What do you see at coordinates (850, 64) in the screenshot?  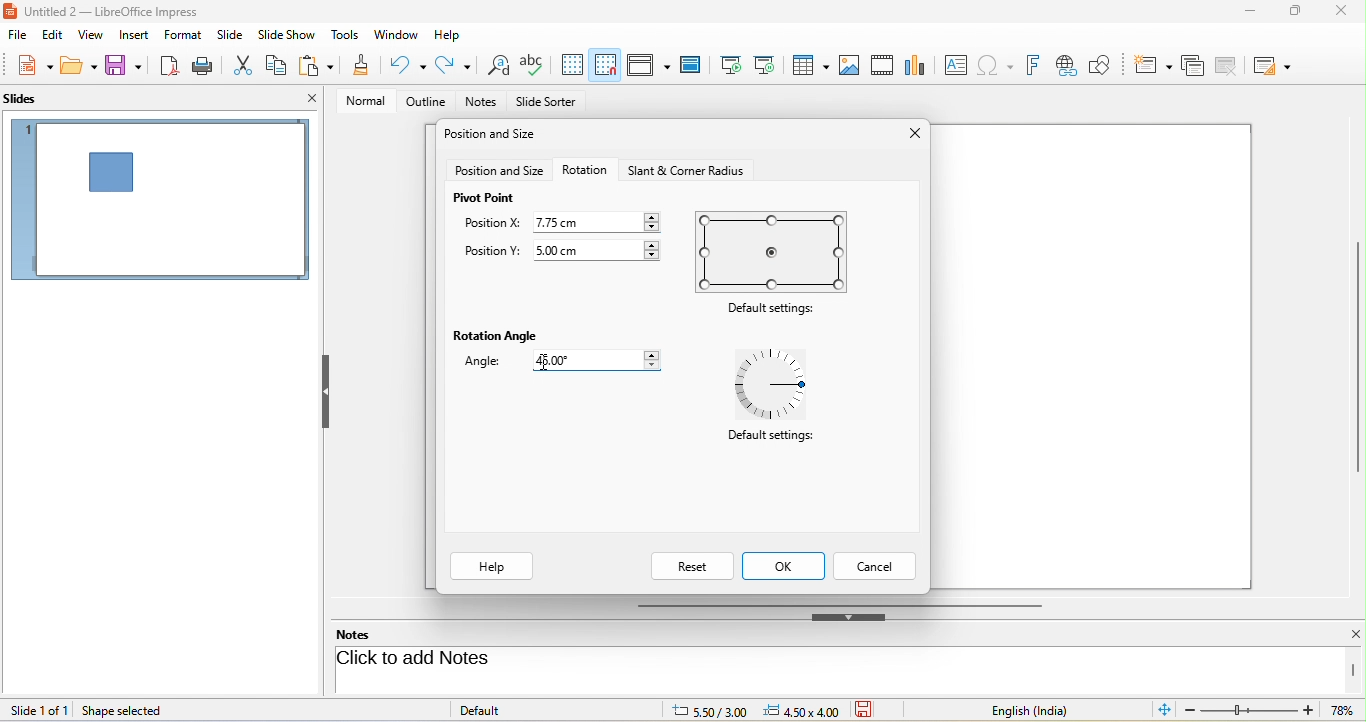 I see `image` at bounding box center [850, 64].